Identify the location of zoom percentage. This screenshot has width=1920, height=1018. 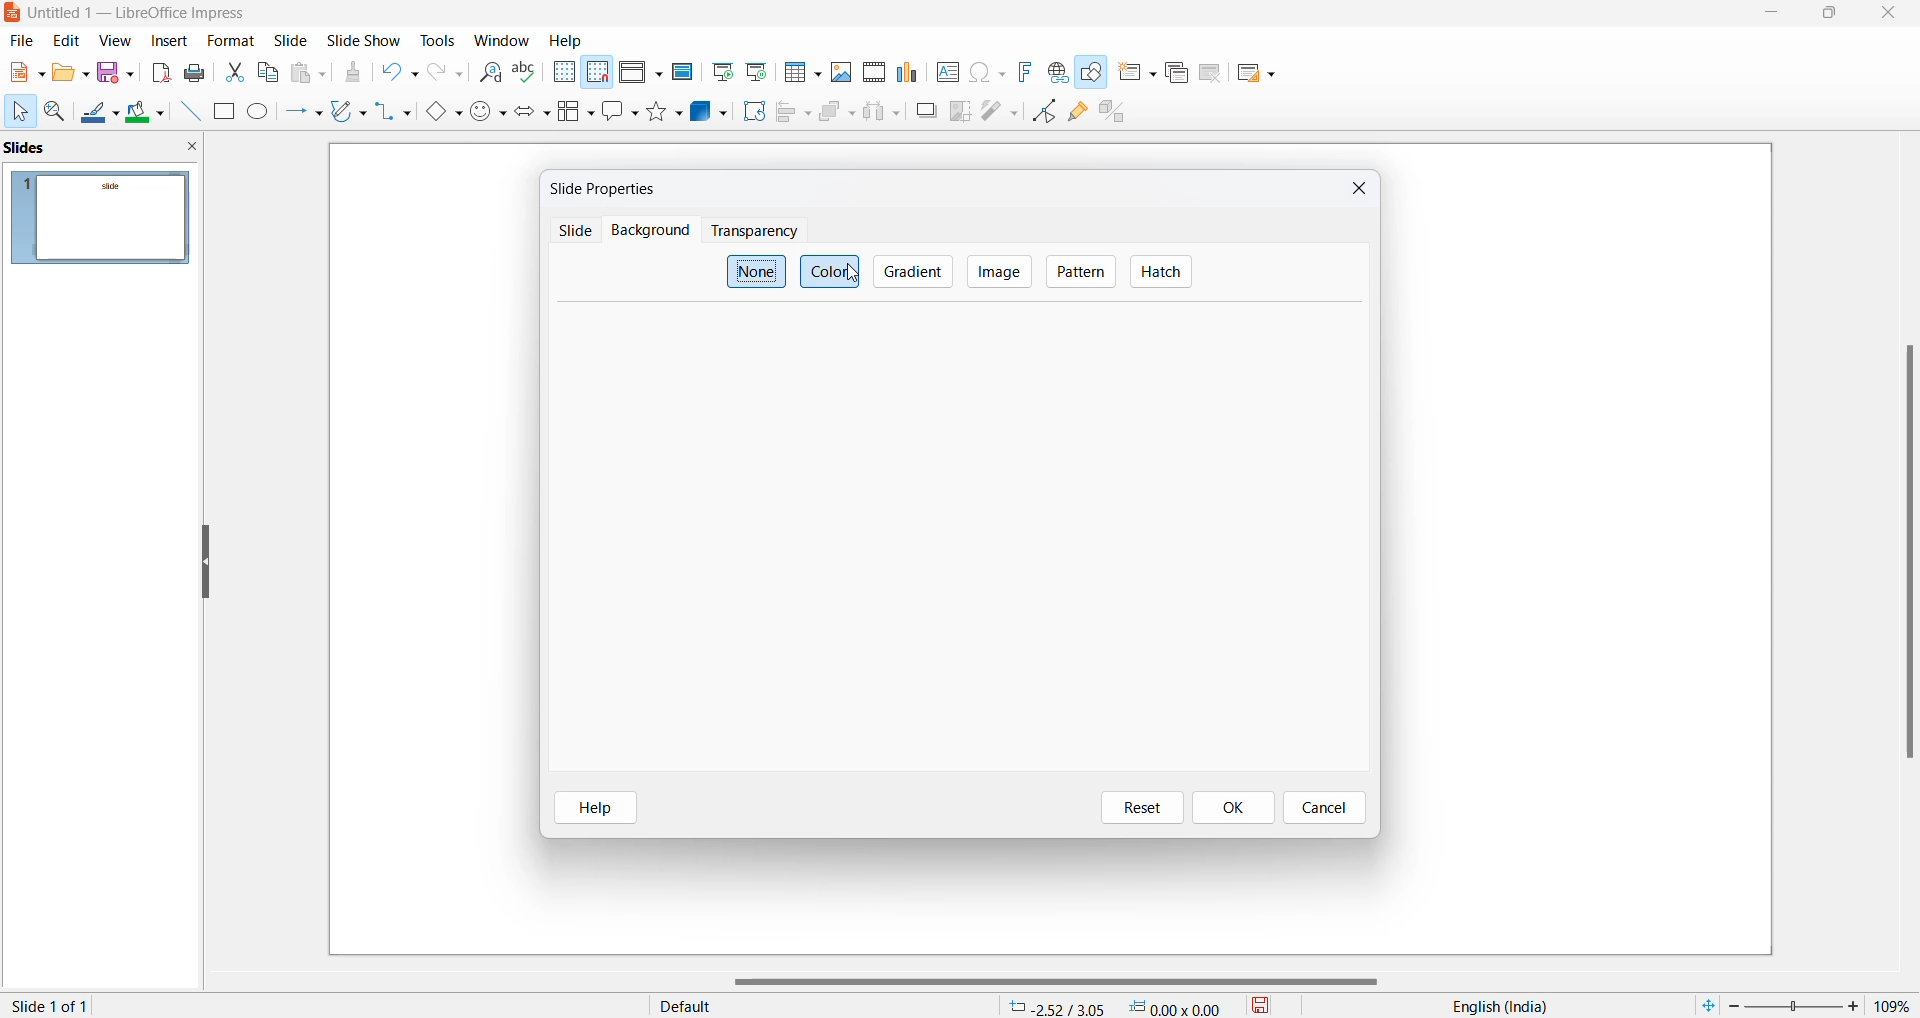
(1894, 1005).